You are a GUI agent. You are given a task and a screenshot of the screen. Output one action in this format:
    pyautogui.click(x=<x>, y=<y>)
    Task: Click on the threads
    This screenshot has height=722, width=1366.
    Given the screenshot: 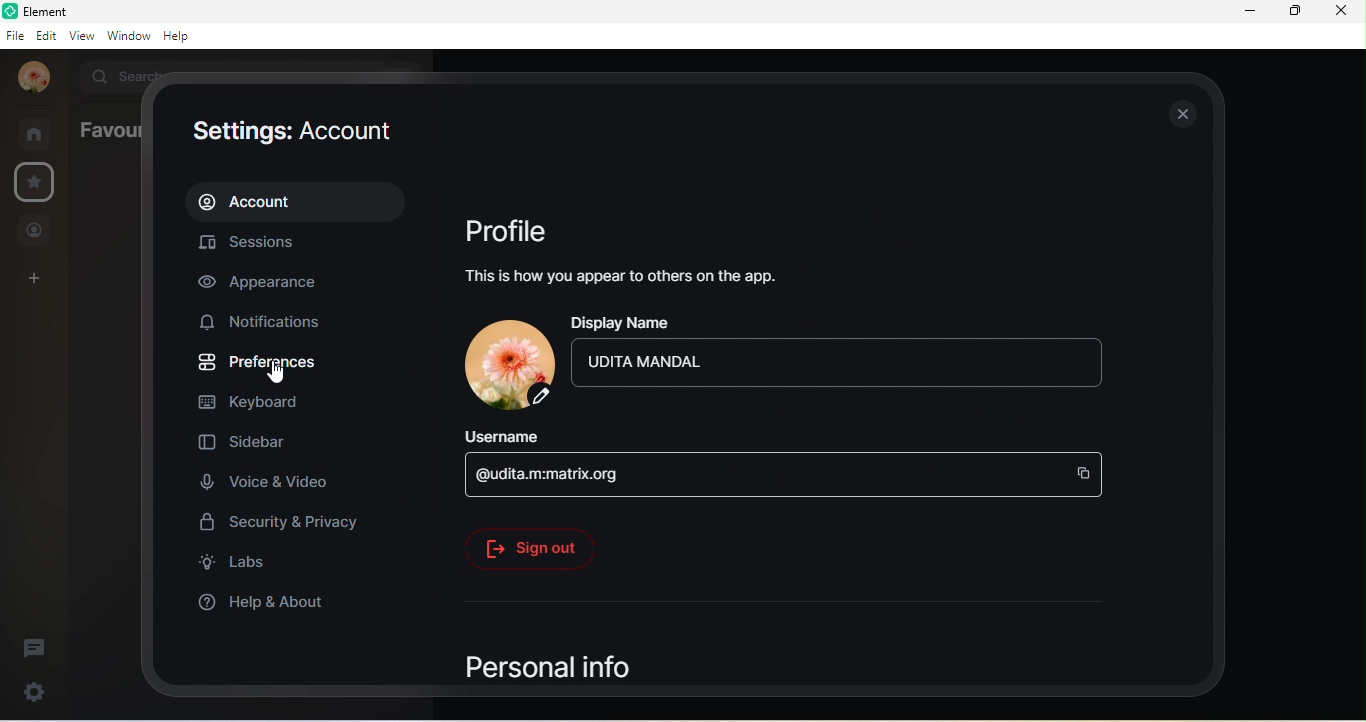 What is the action you would take?
    pyautogui.click(x=41, y=642)
    